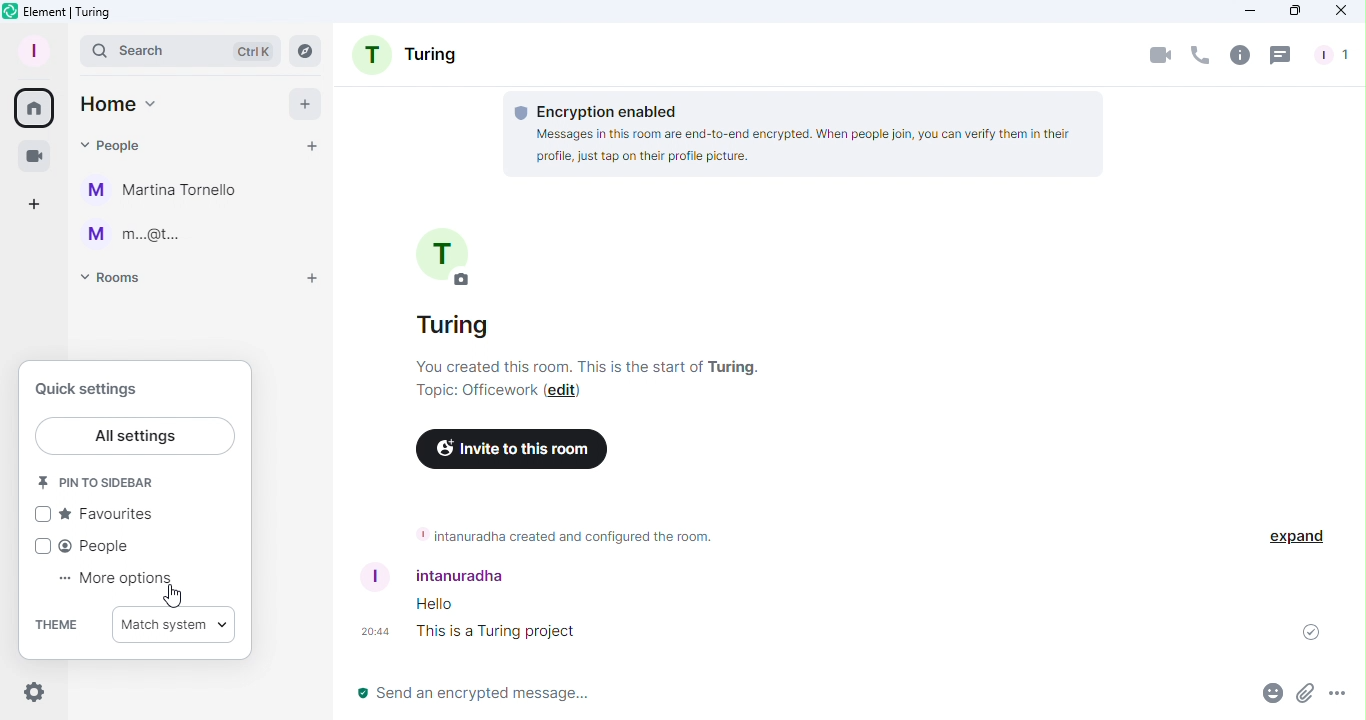 This screenshot has width=1366, height=720. What do you see at coordinates (593, 367) in the screenshot?
I see `you created this room.` at bounding box center [593, 367].